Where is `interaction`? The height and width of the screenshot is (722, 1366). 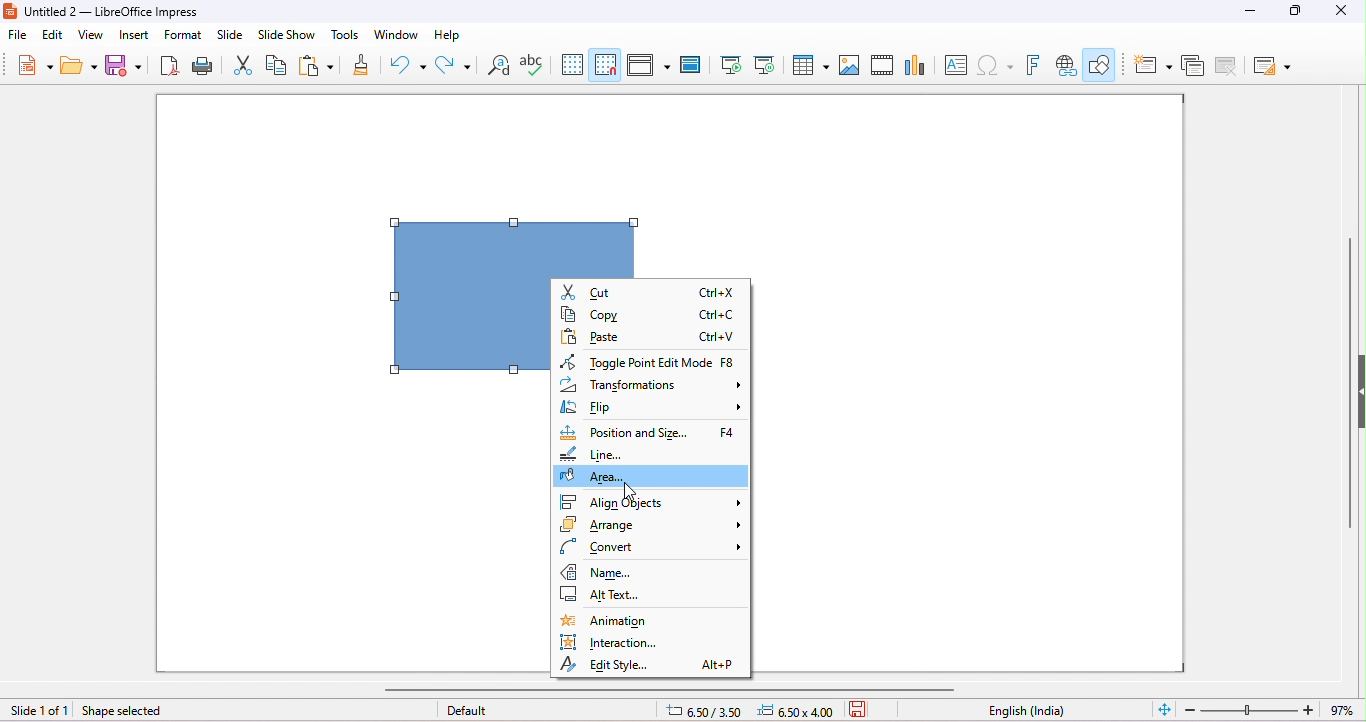 interaction is located at coordinates (639, 643).